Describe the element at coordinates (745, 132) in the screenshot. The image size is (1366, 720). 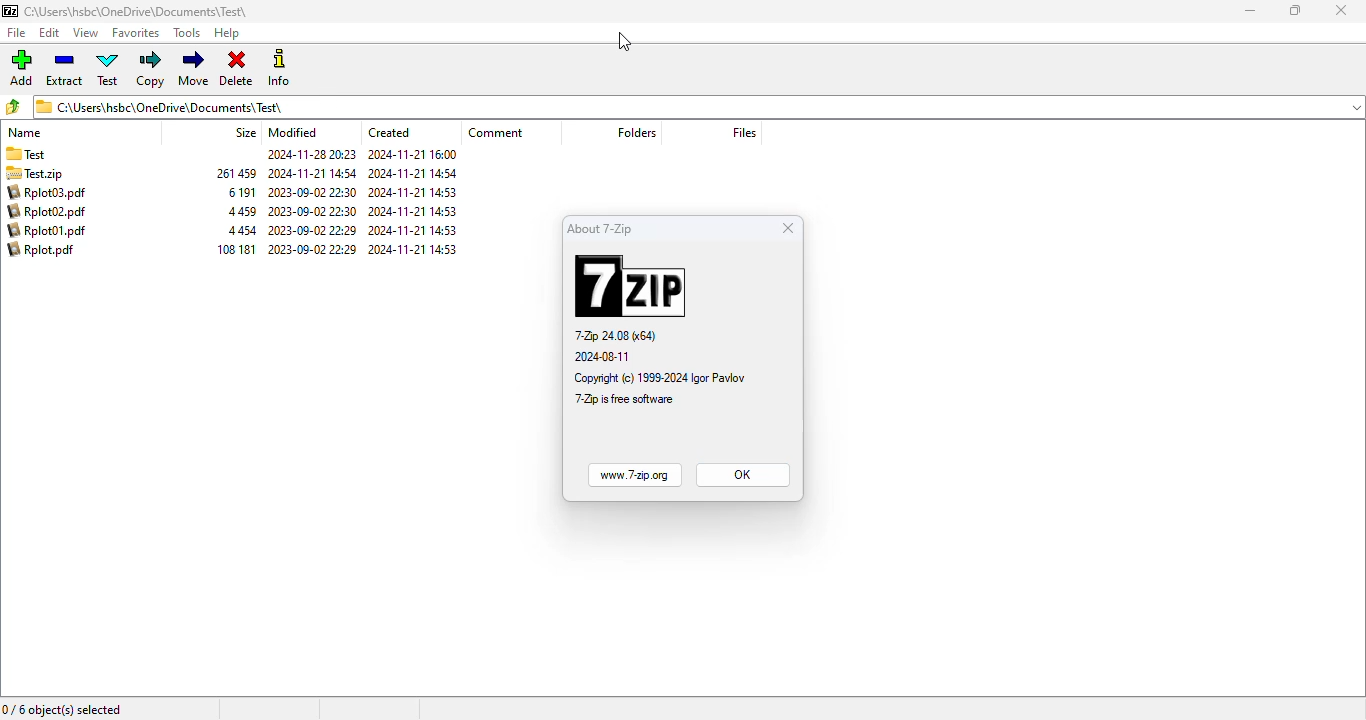
I see `files` at that location.